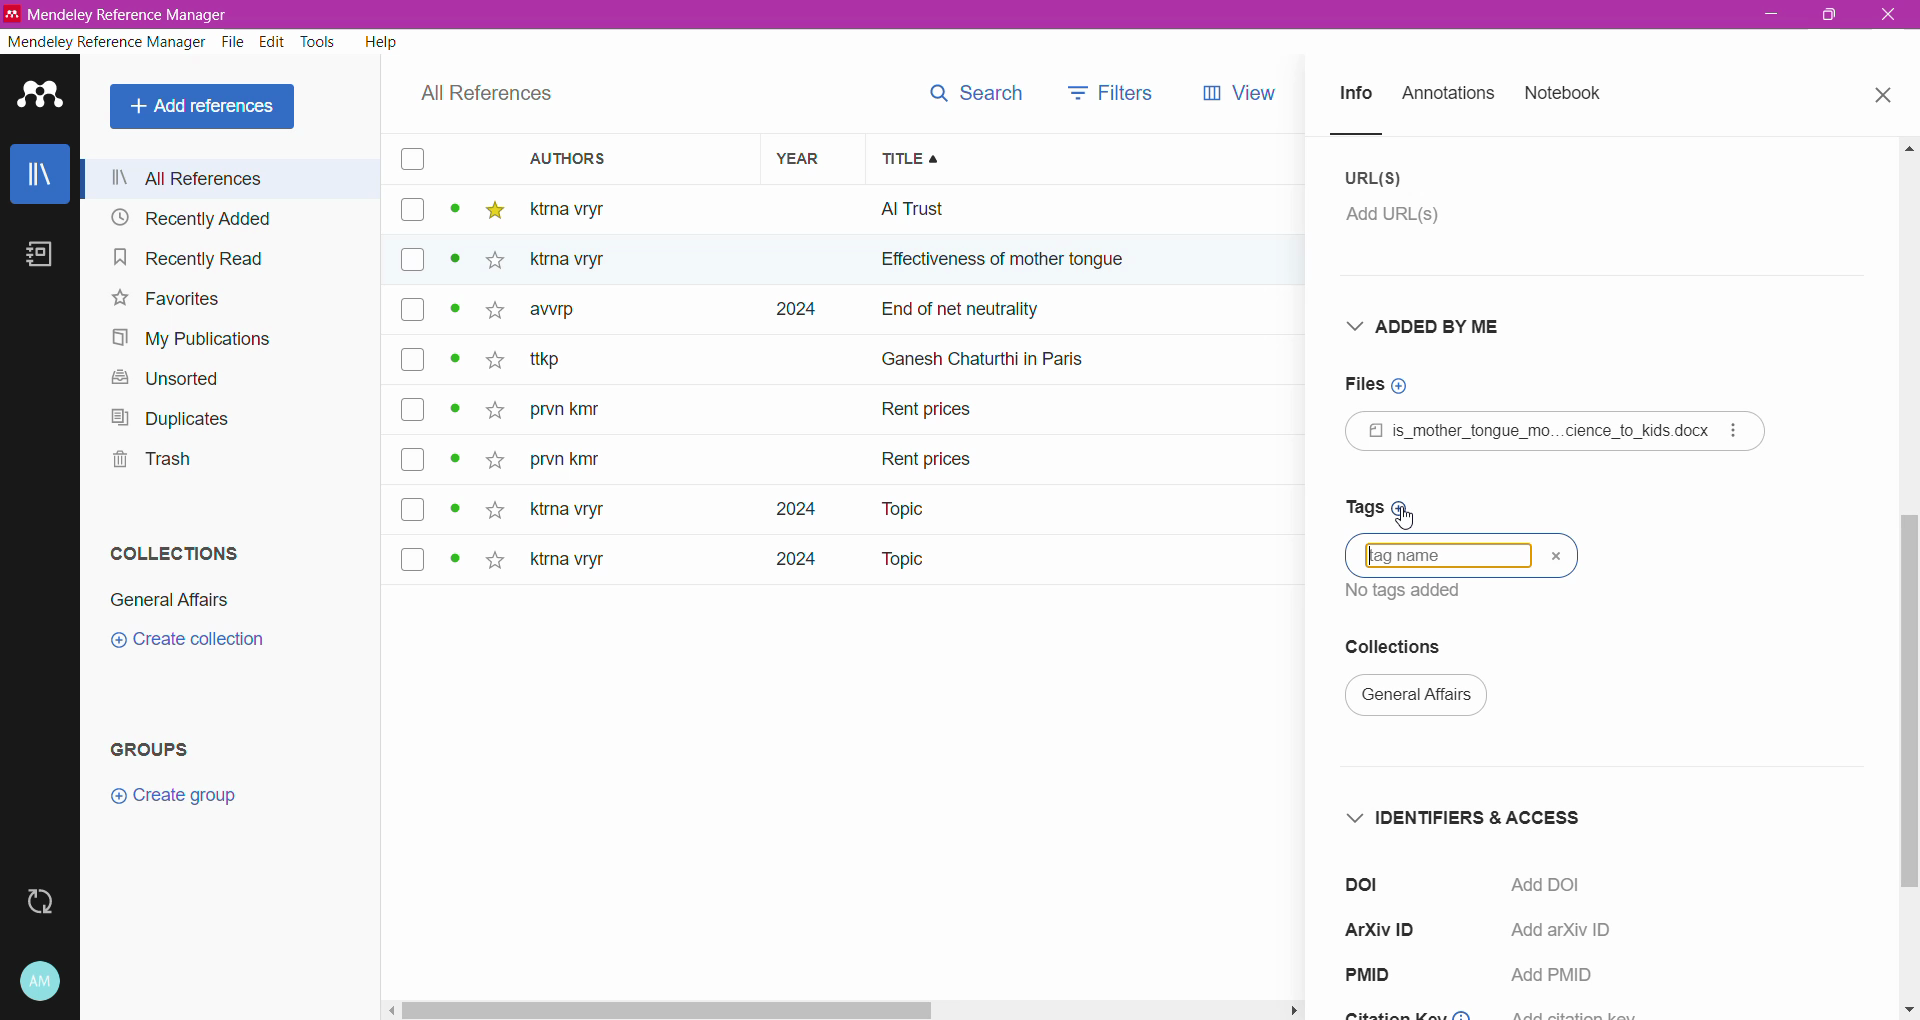  Describe the element at coordinates (1006, 351) in the screenshot. I see `ganesh chaturthi in paris ` at that location.